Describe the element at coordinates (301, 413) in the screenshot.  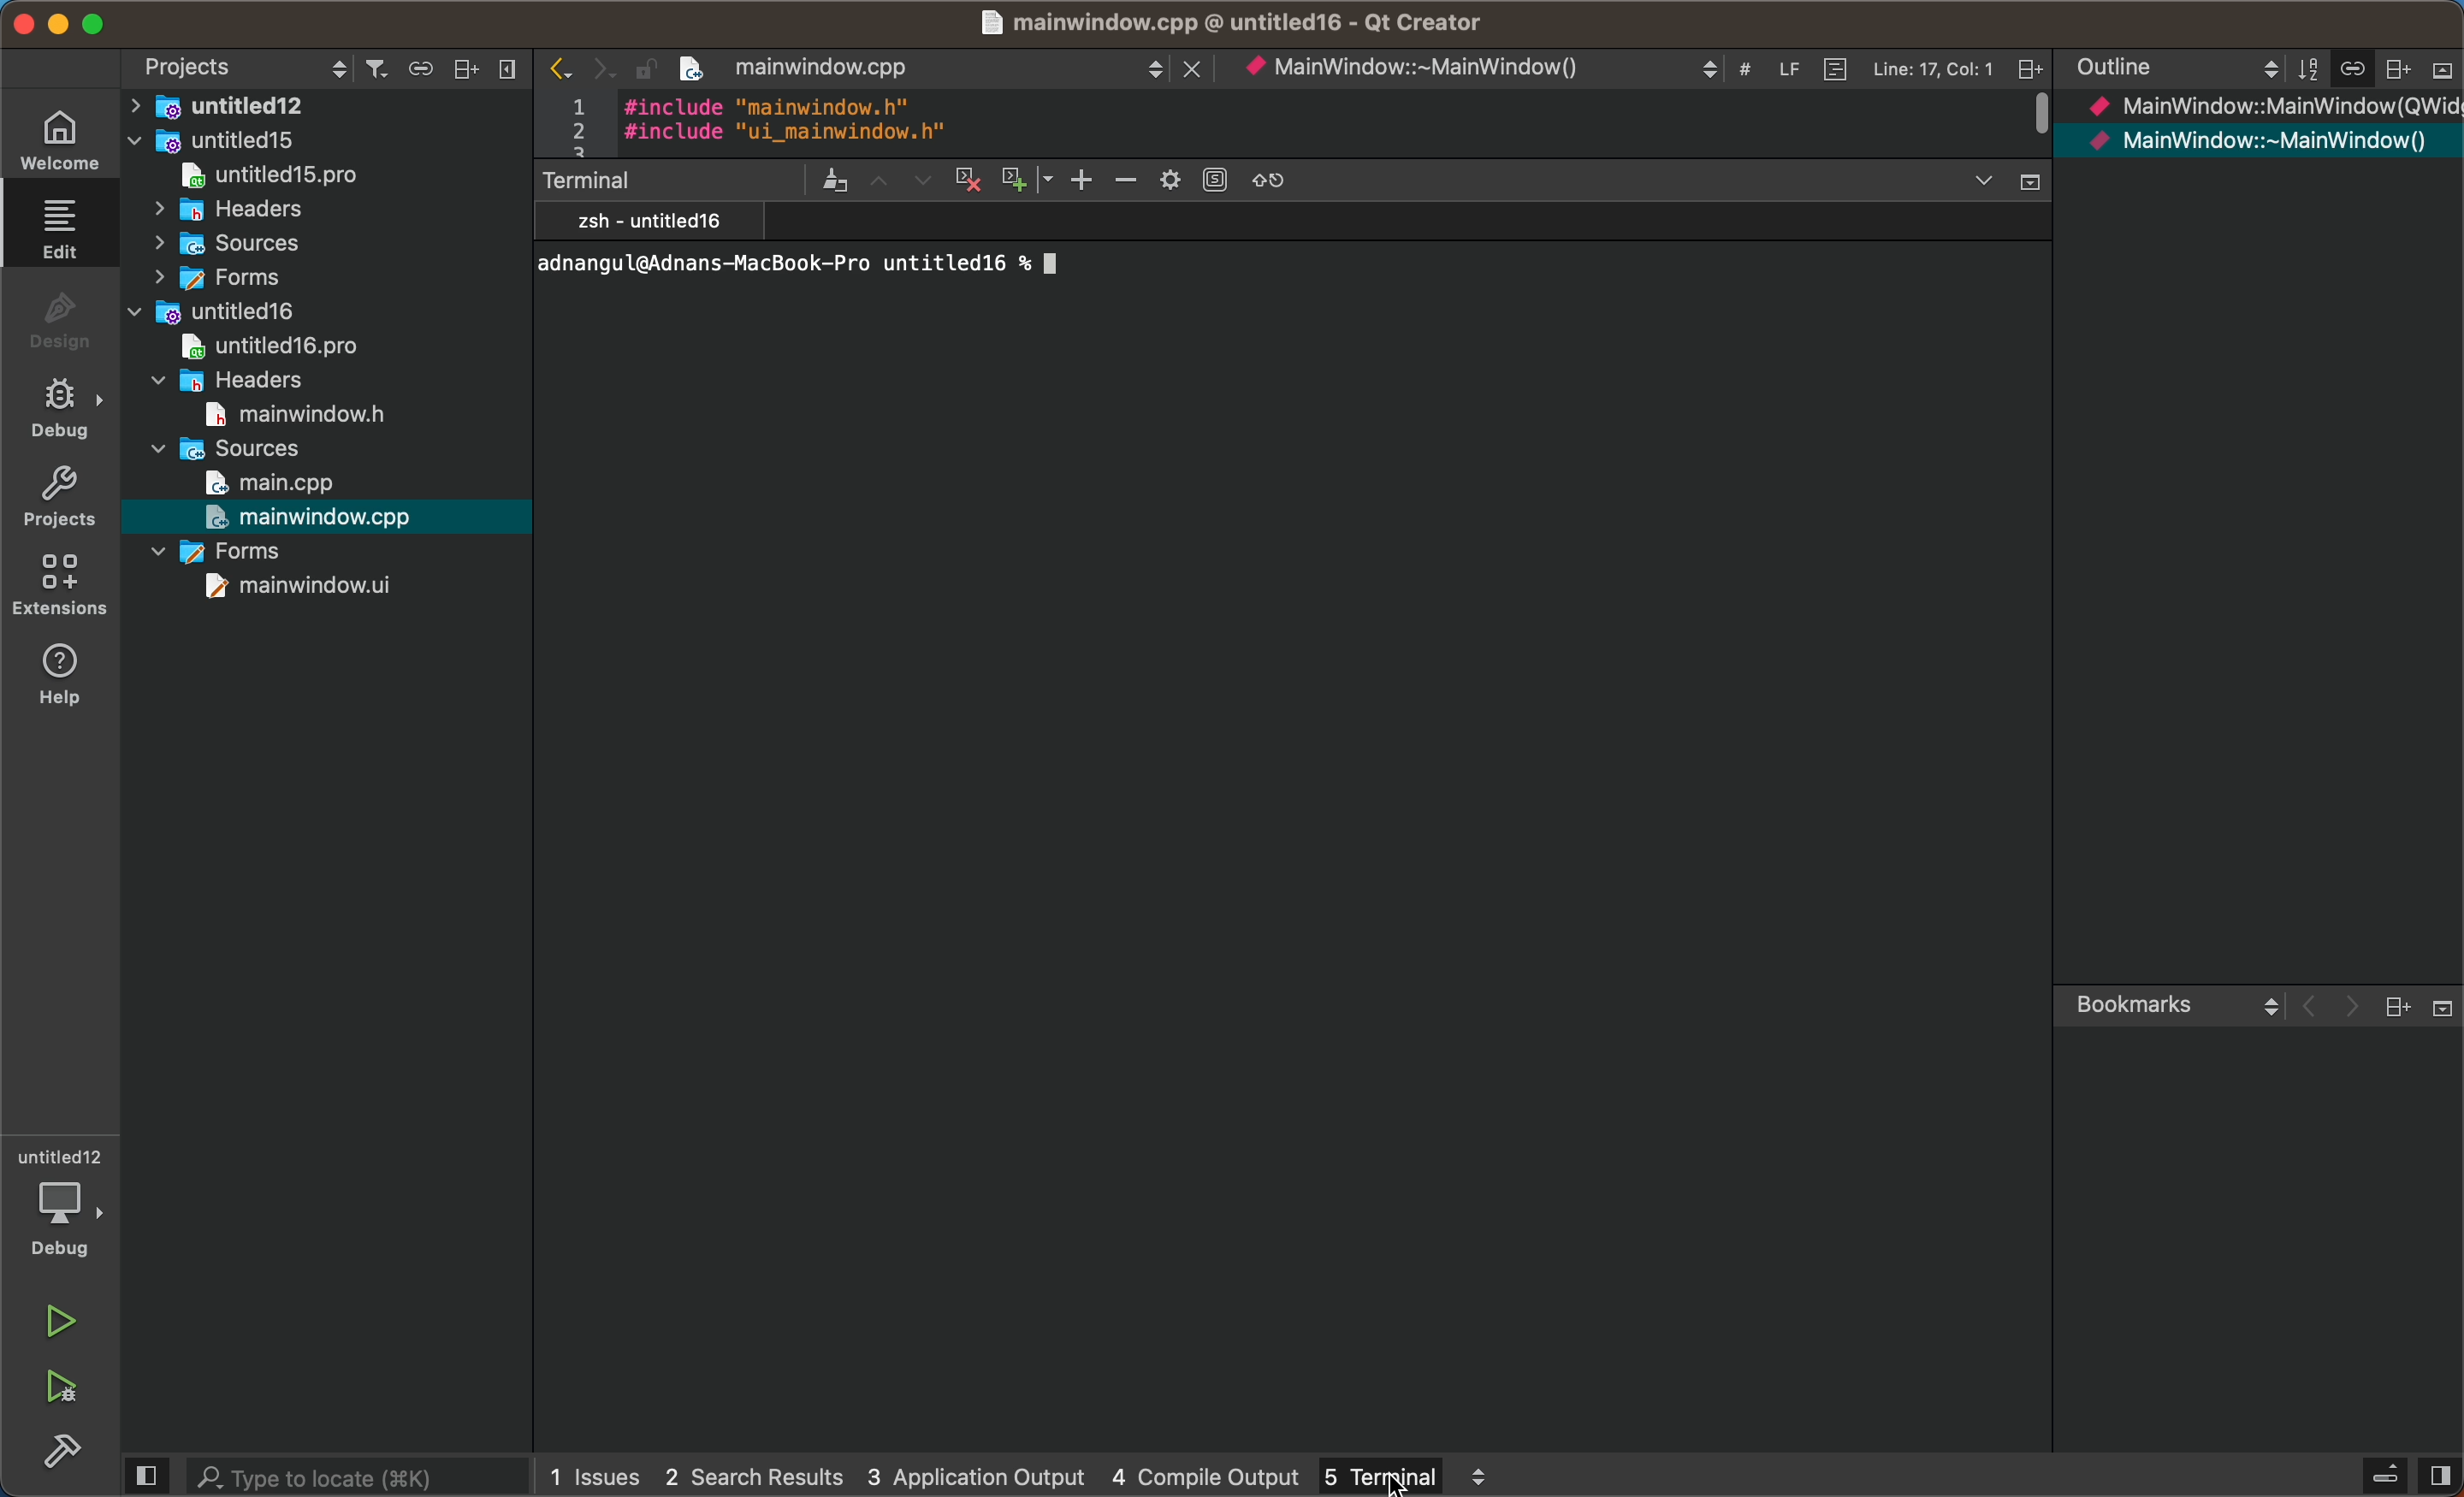
I see `file` at that location.